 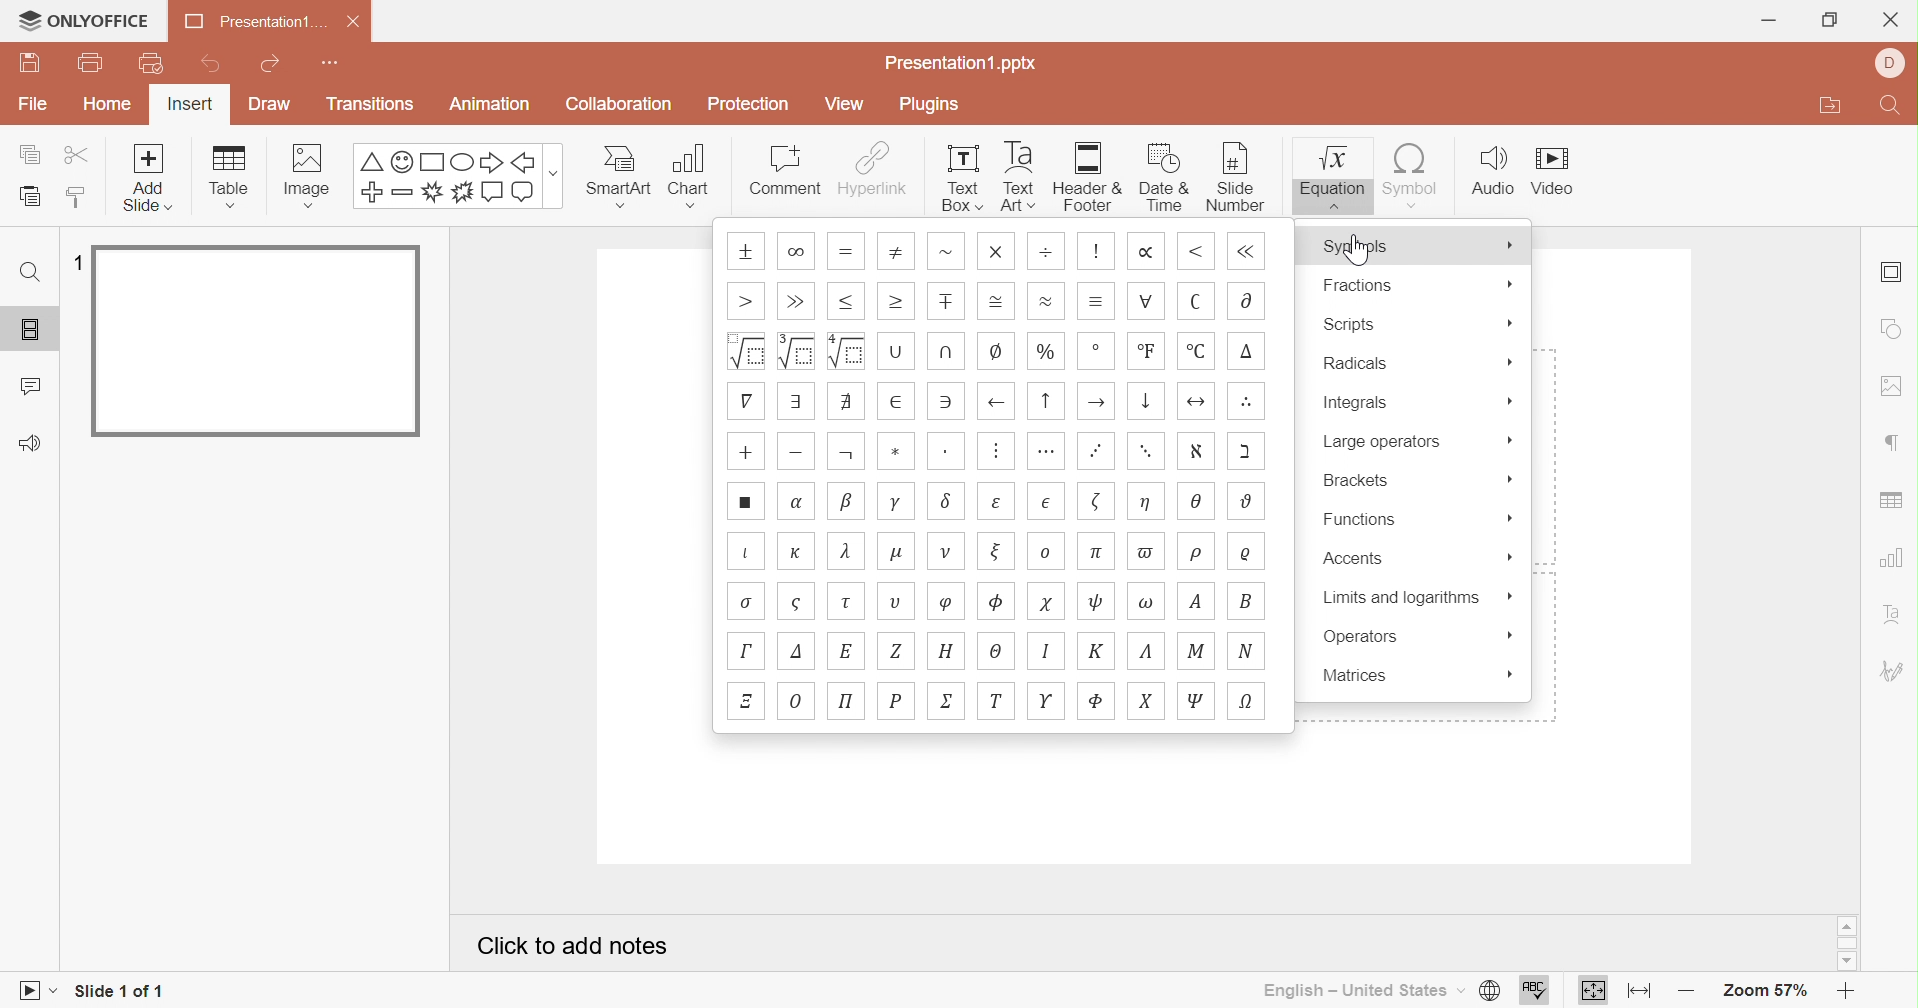 I want to click on Scroll Up, so click(x=1844, y=925).